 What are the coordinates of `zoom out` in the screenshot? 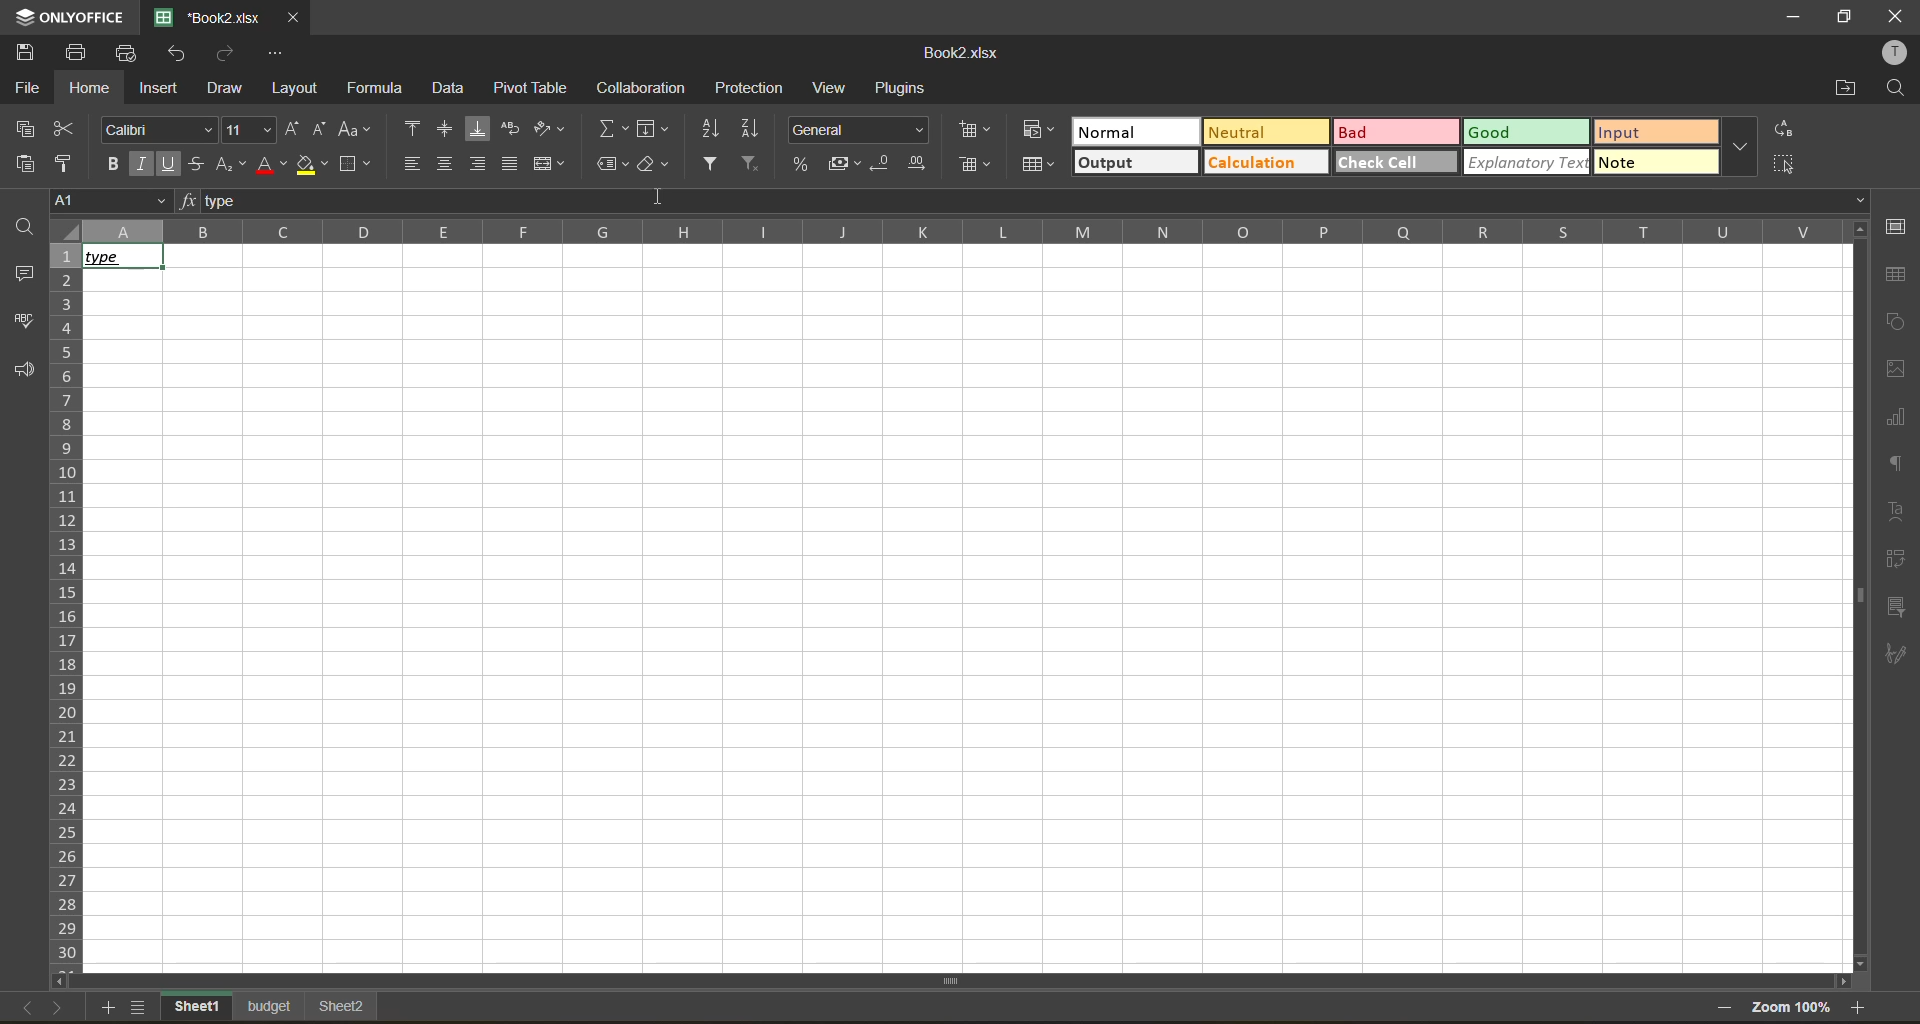 It's located at (1720, 1010).